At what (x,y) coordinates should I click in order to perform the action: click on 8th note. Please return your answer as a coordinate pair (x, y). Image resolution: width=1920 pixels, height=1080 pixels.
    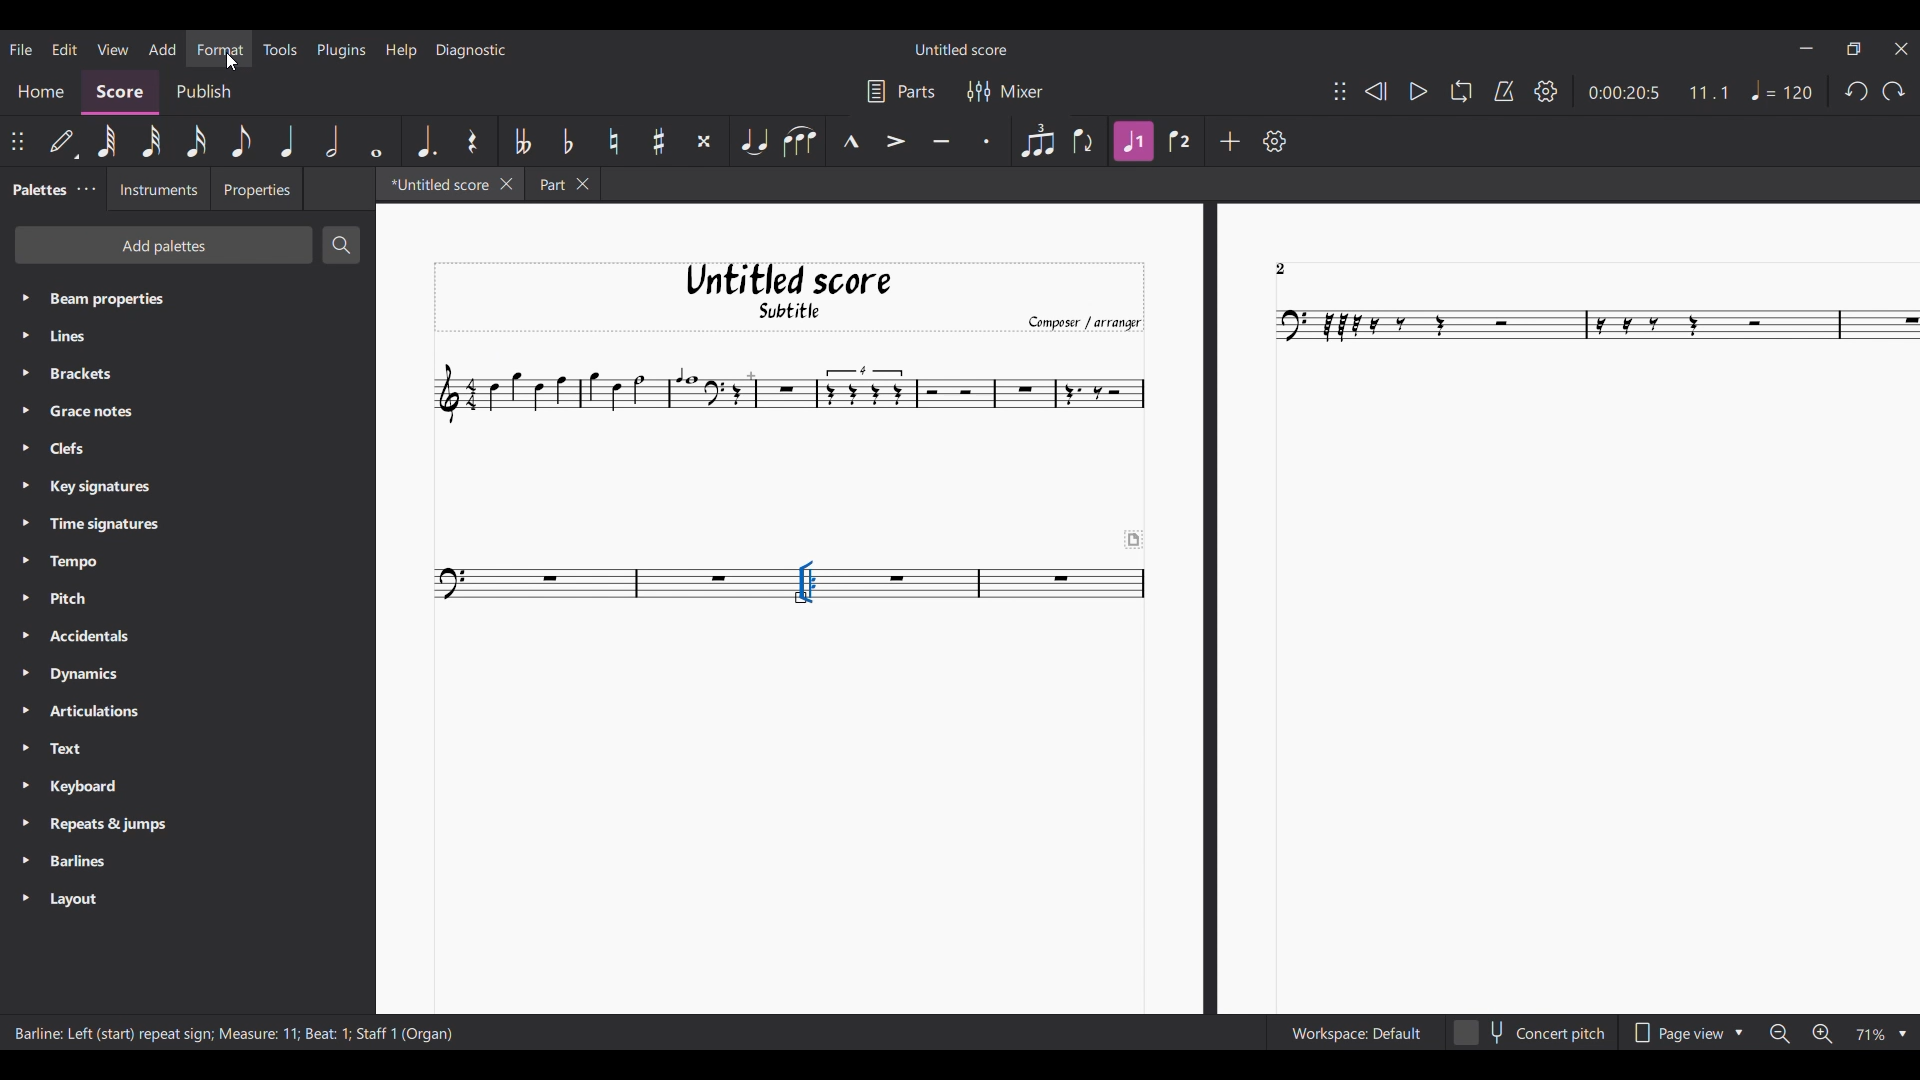
    Looking at the image, I should click on (242, 141).